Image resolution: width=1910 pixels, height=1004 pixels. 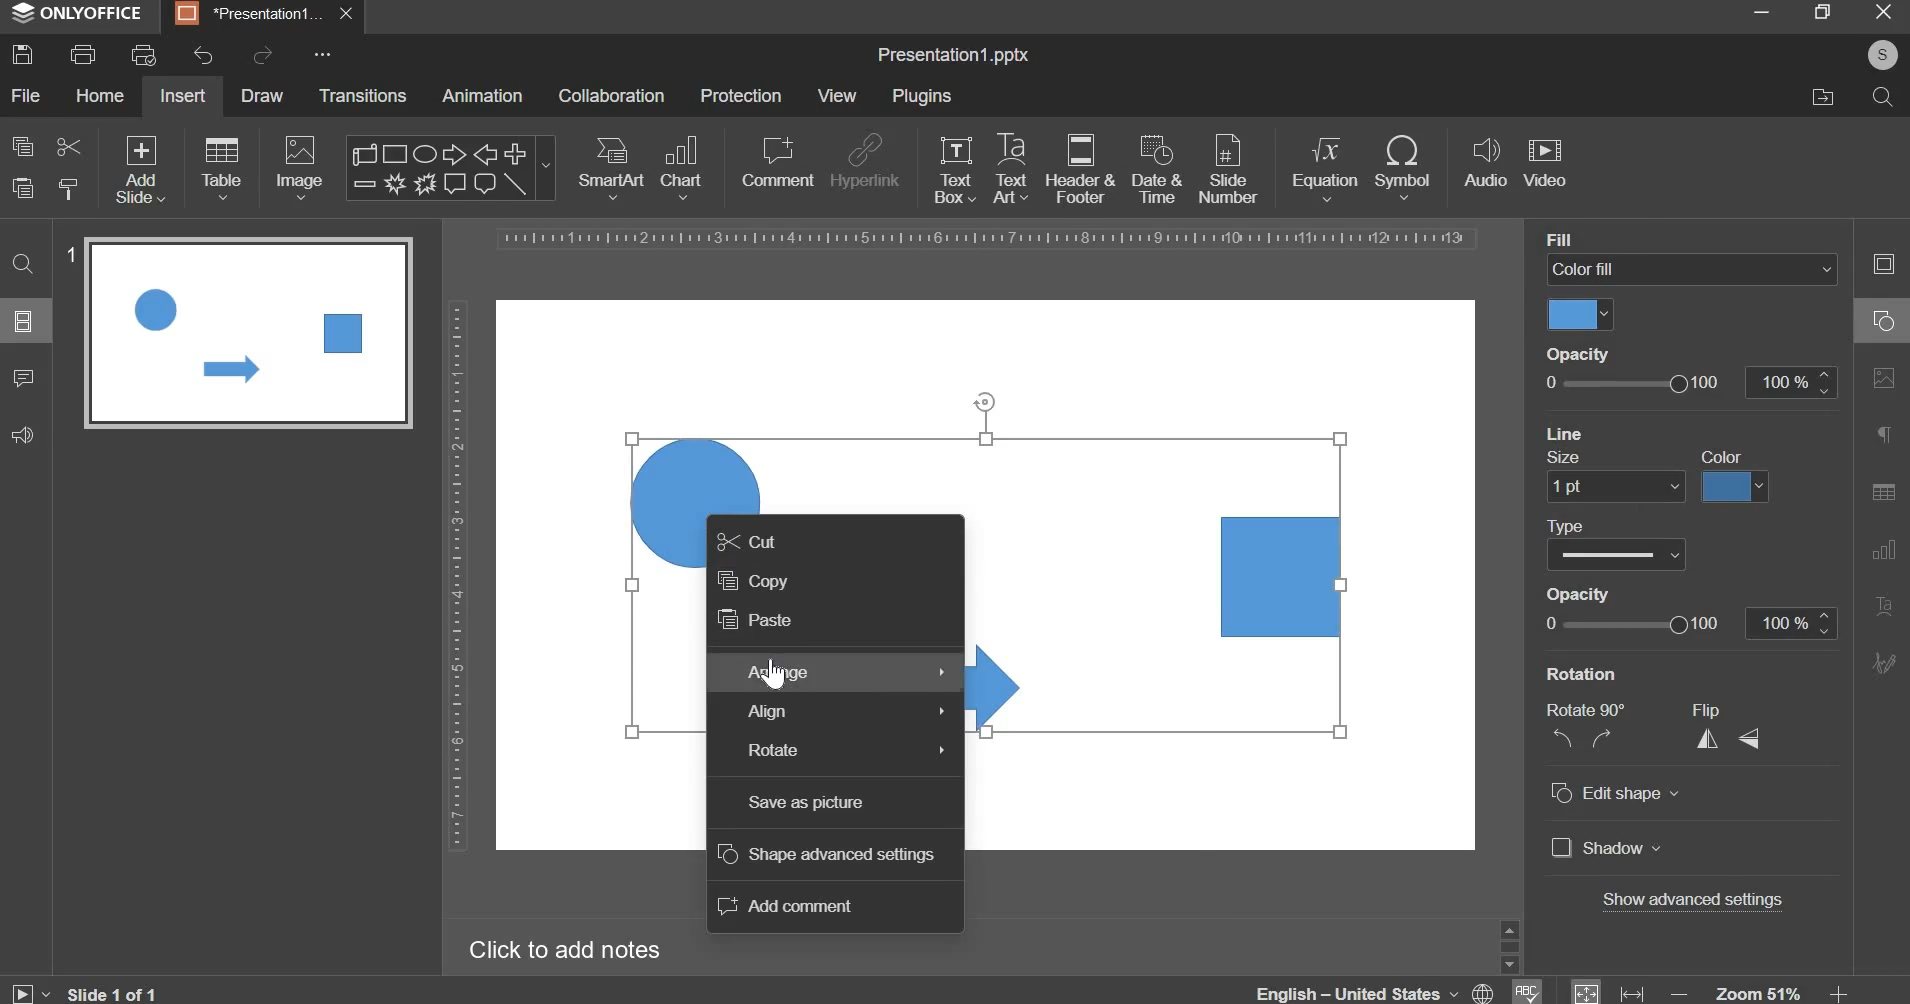 What do you see at coordinates (826, 854) in the screenshot?
I see `shape advanced settings` at bounding box center [826, 854].